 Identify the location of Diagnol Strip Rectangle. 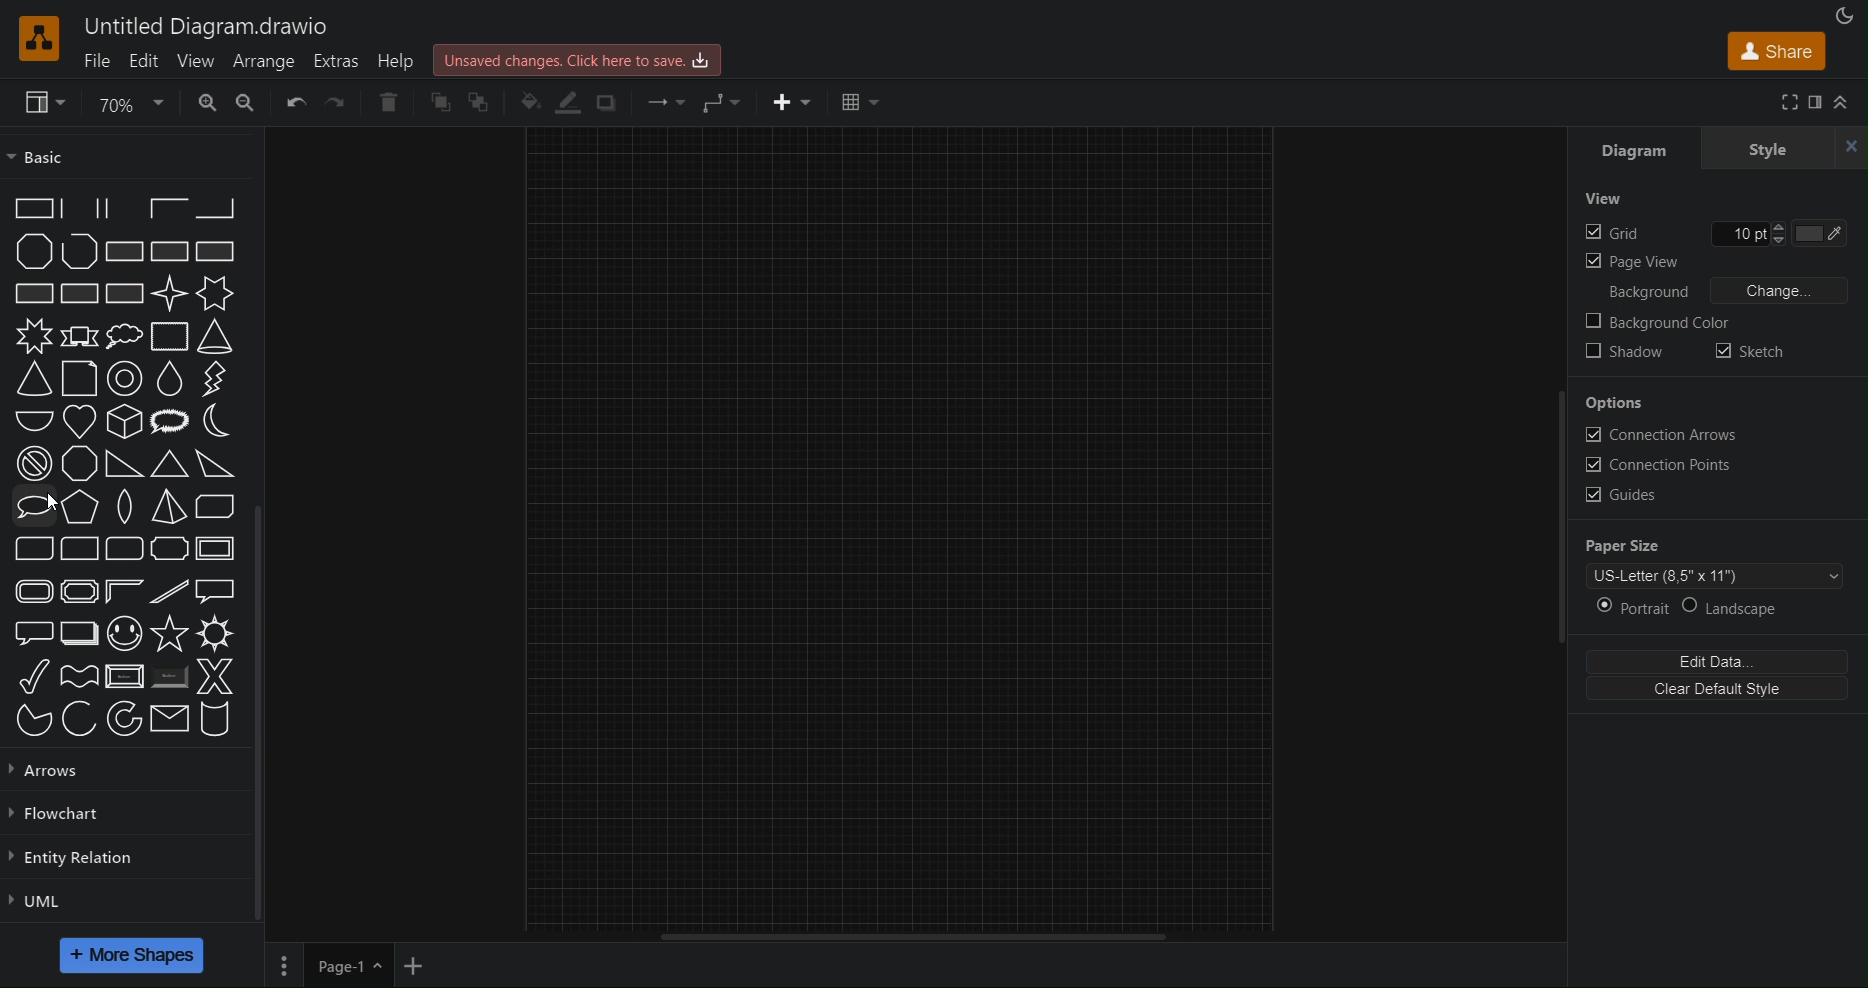
(214, 508).